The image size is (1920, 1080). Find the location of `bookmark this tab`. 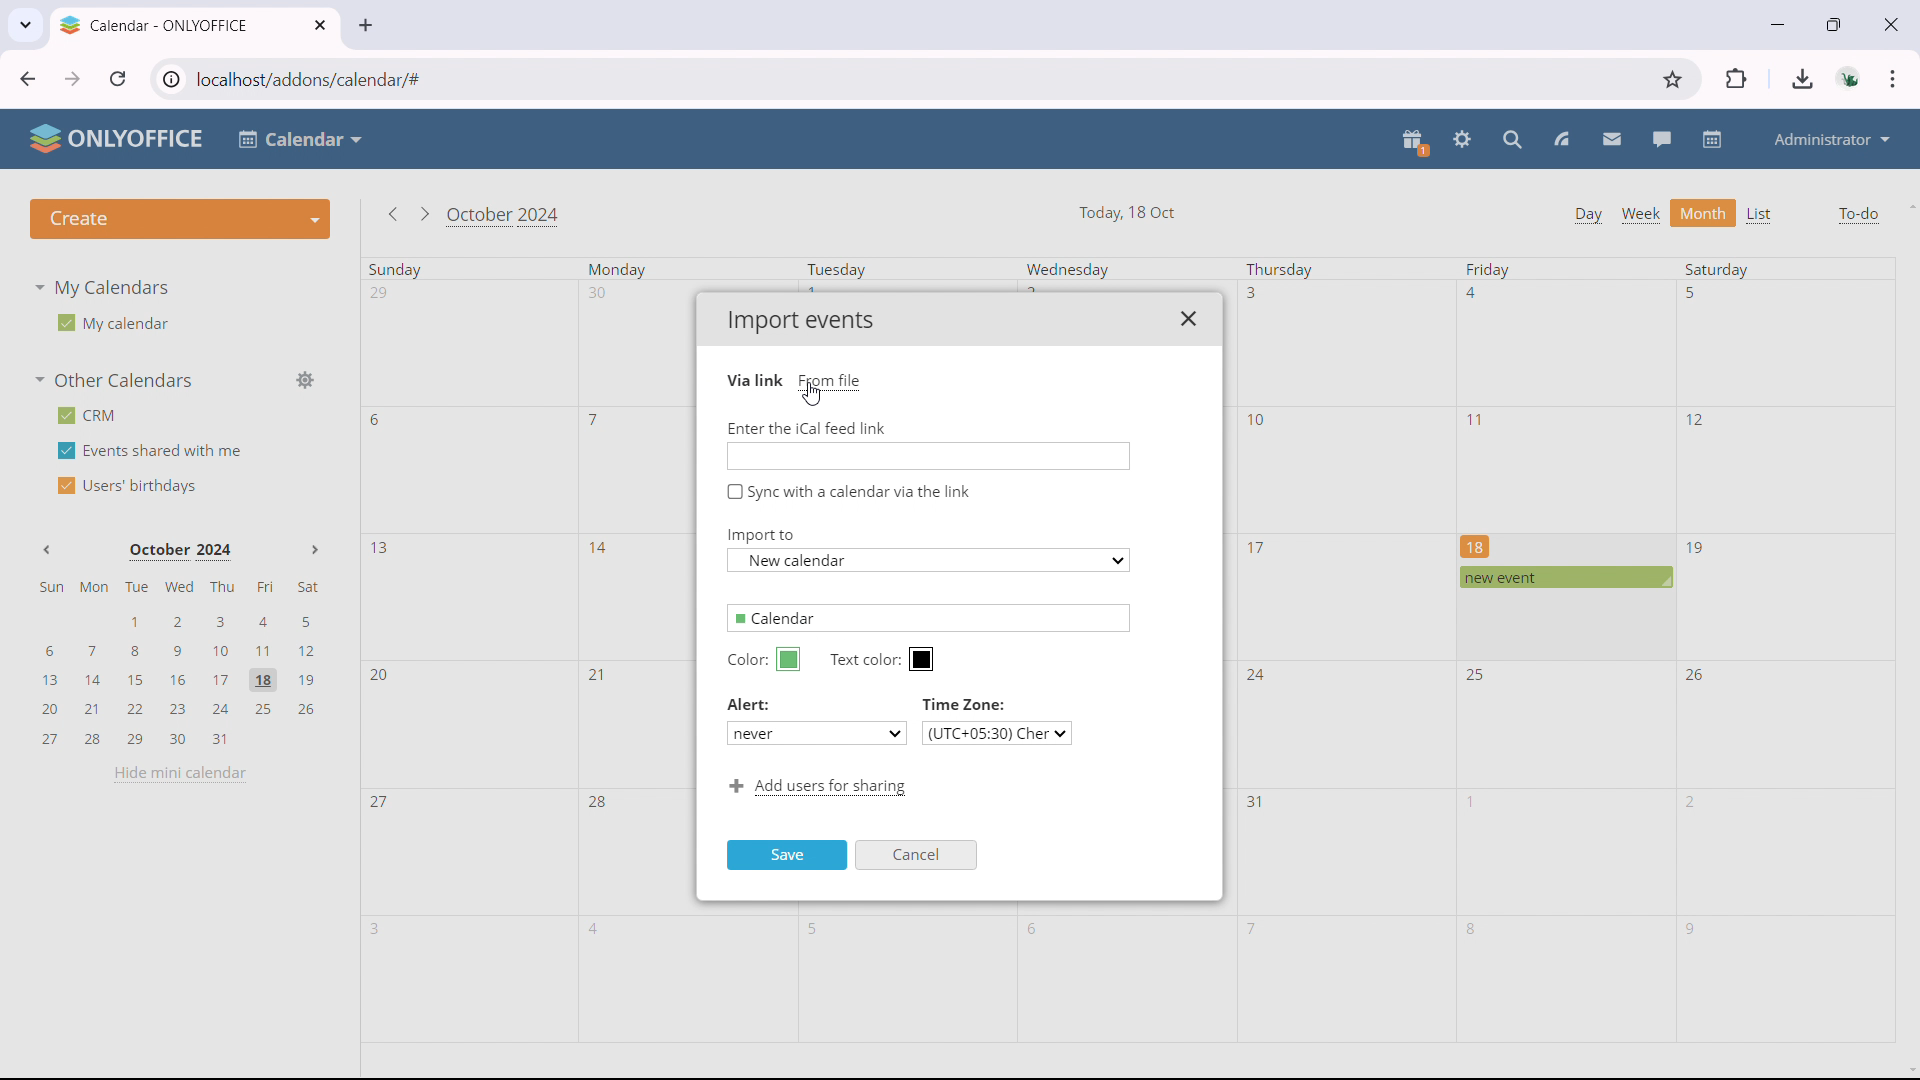

bookmark this tab is located at coordinates (1673, 80).